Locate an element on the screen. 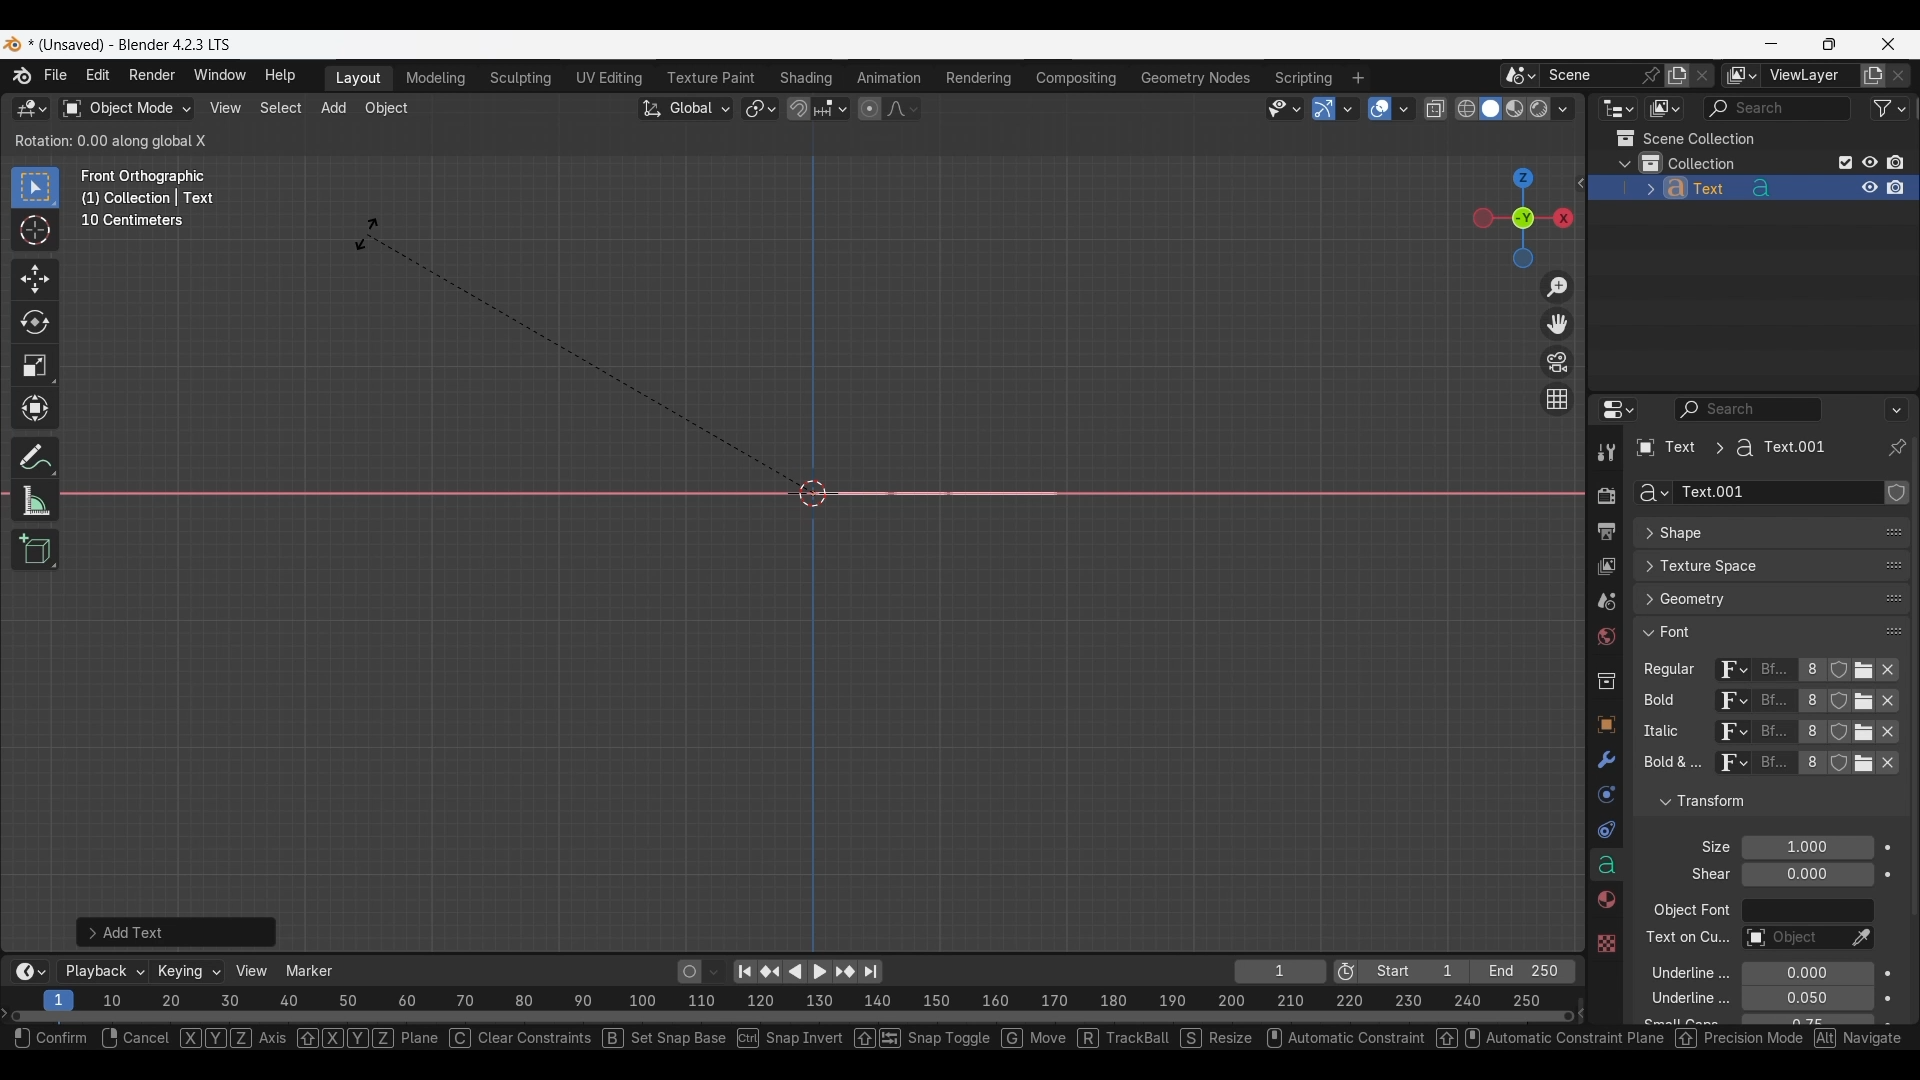 This screenshot has height=1080, width=1920. Current frame is located at coordinates (1280, 973).